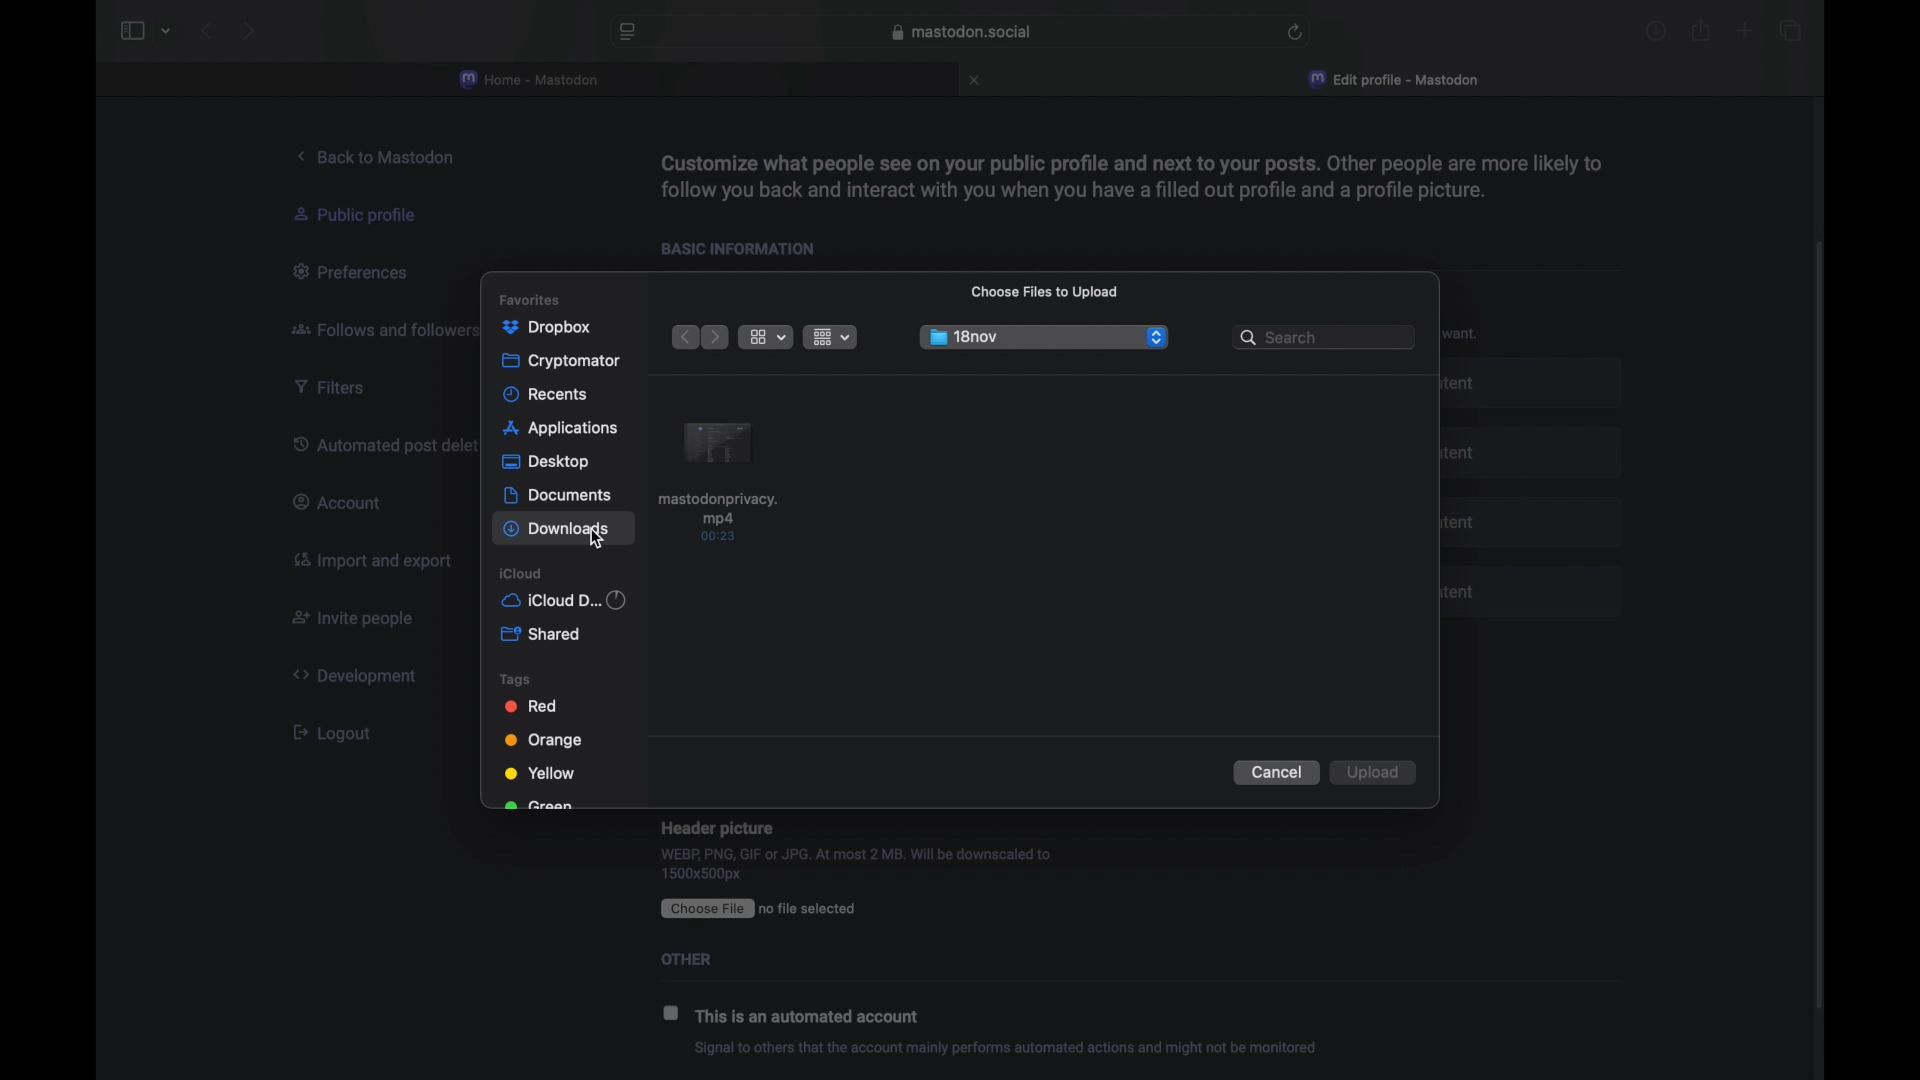 This screenshot has width=1920, height=1080. What do you see at coordinates (532, 706) in the screenshot?
I see `red` at bounding box center [532, 706].